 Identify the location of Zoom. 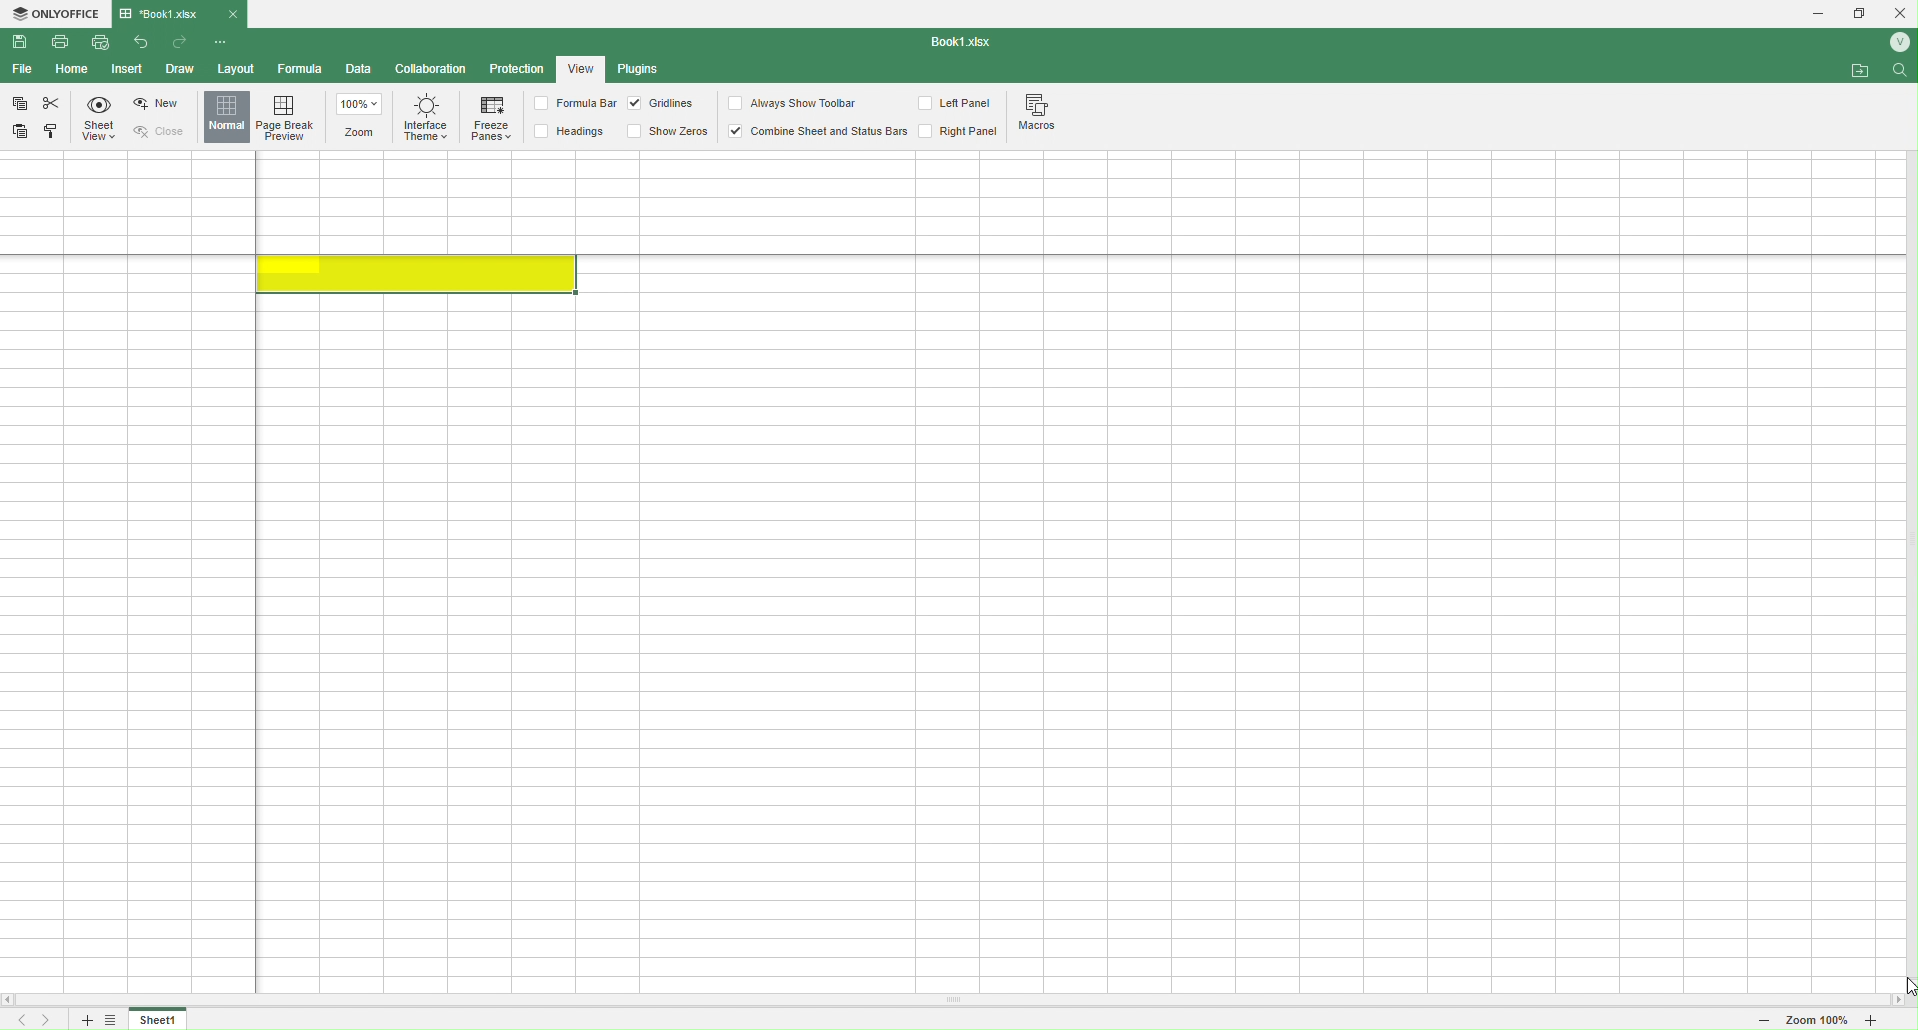
(363, 118).